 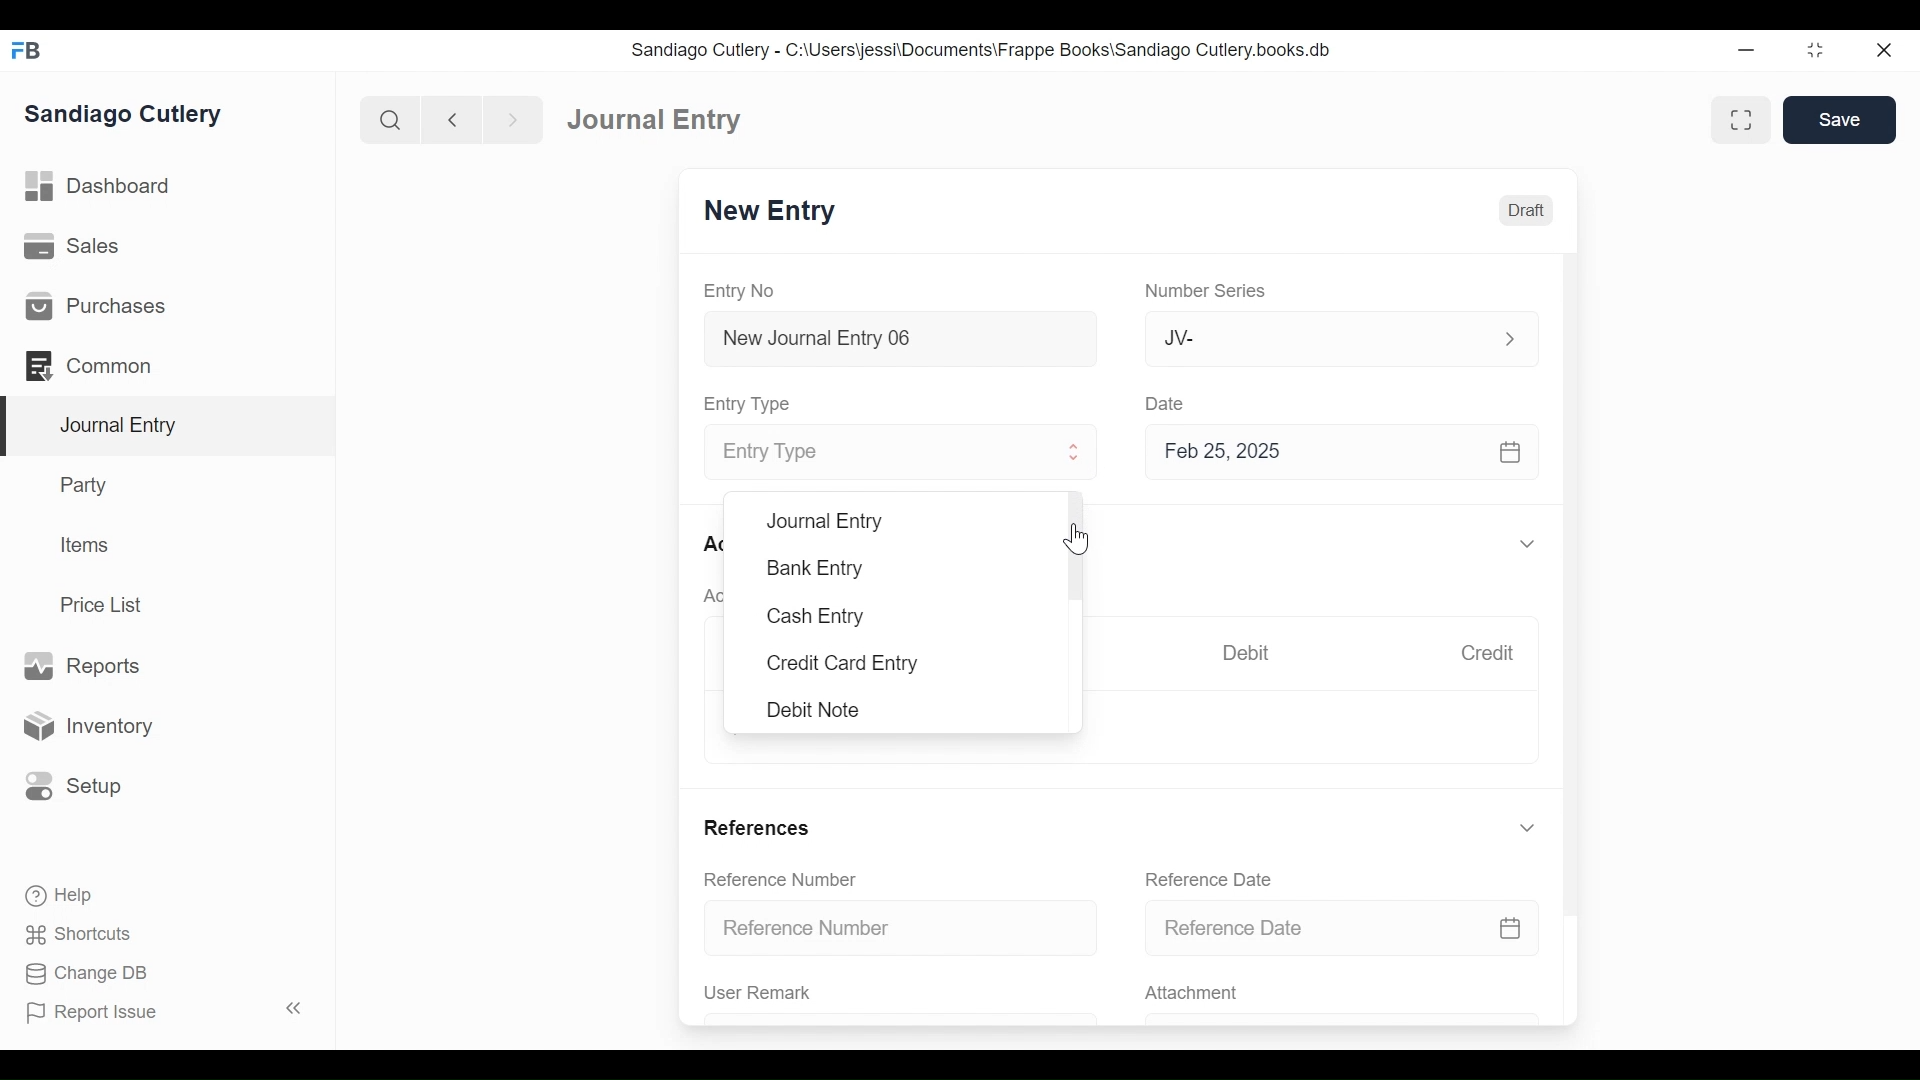 I want to click on Credit, so click(x=1486, y=653).